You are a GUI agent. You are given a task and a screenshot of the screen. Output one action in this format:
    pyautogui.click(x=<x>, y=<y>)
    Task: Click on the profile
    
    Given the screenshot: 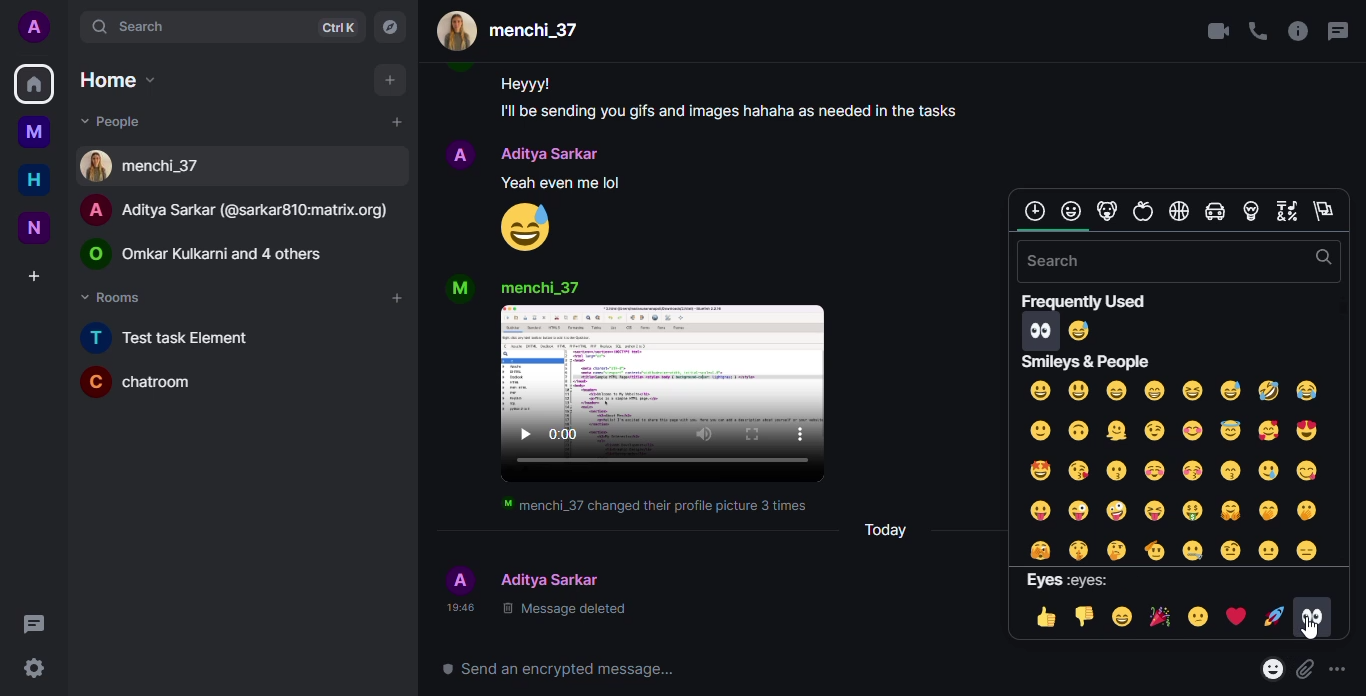 What is the action you would take?
    pyautogui.click(x=456, y=577)
    